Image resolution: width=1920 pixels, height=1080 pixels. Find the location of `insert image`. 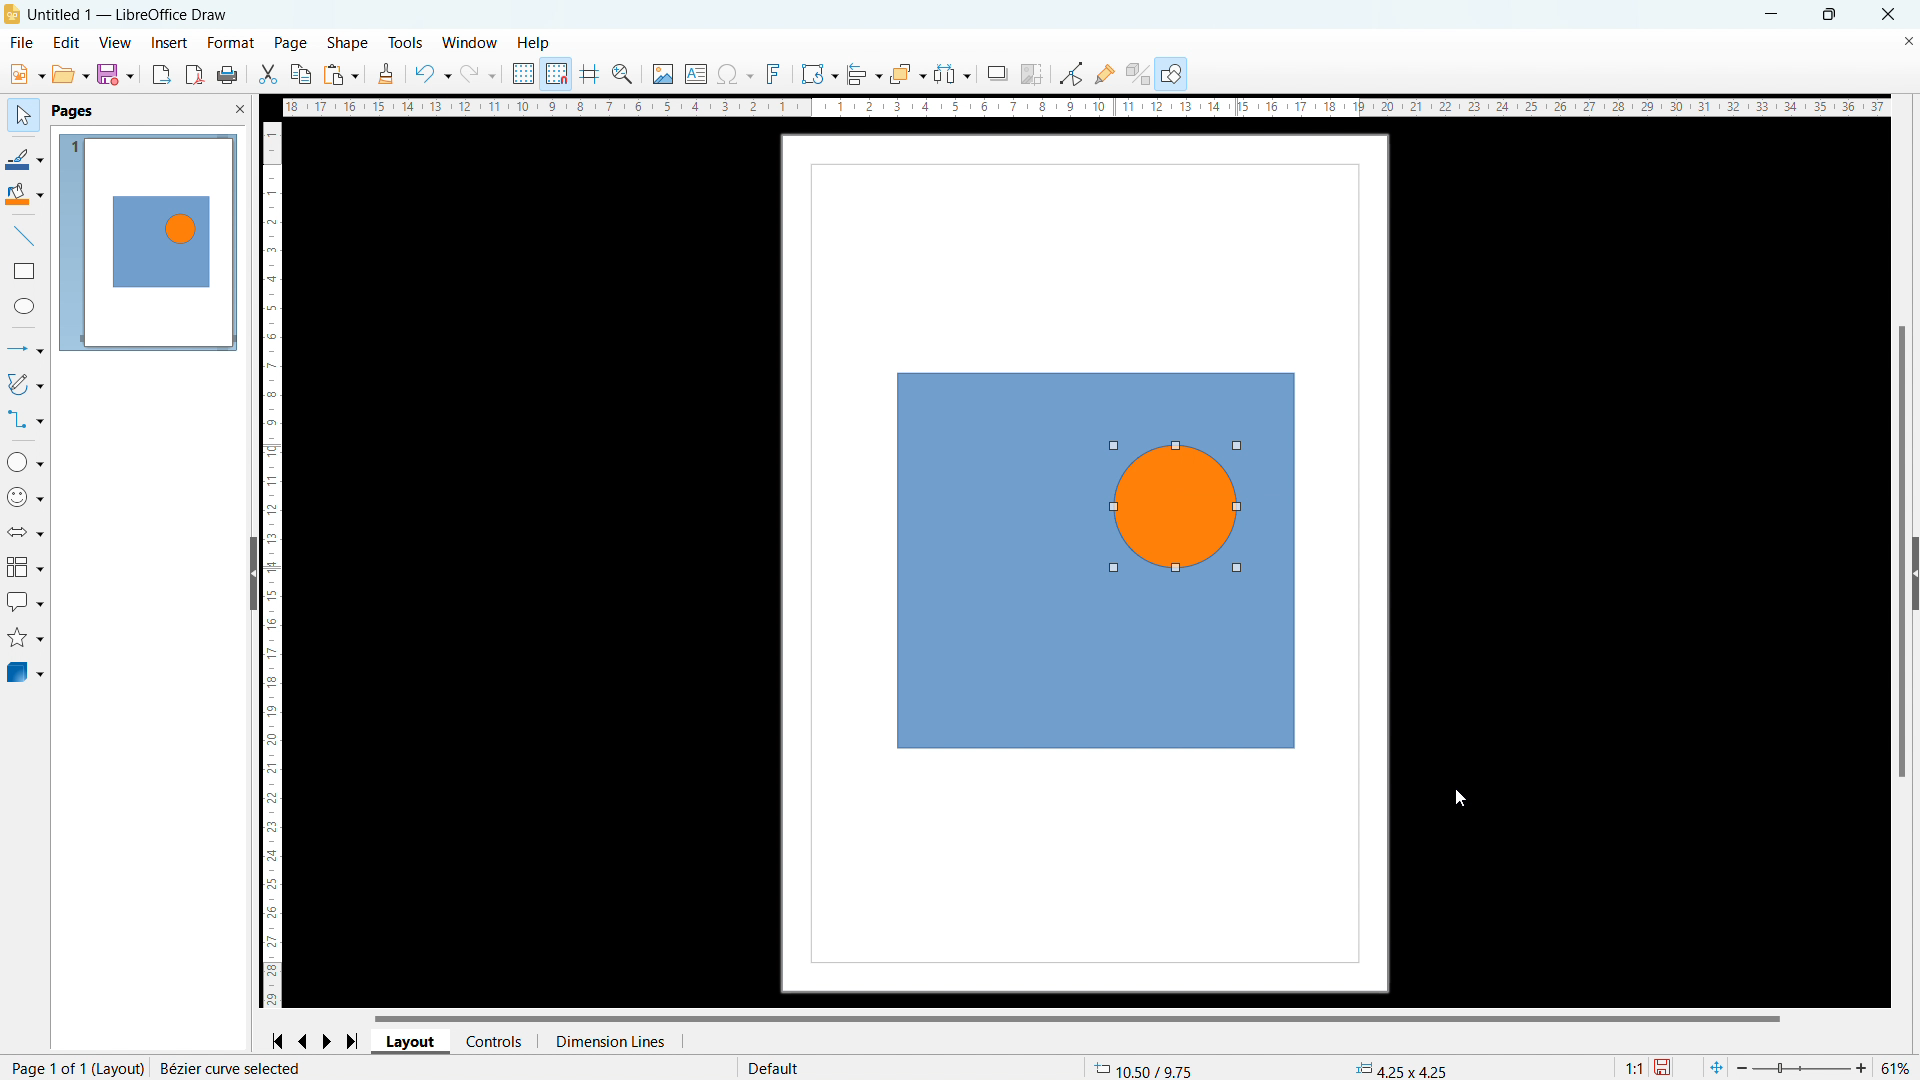

insert image is located at coordinates (663, 73).